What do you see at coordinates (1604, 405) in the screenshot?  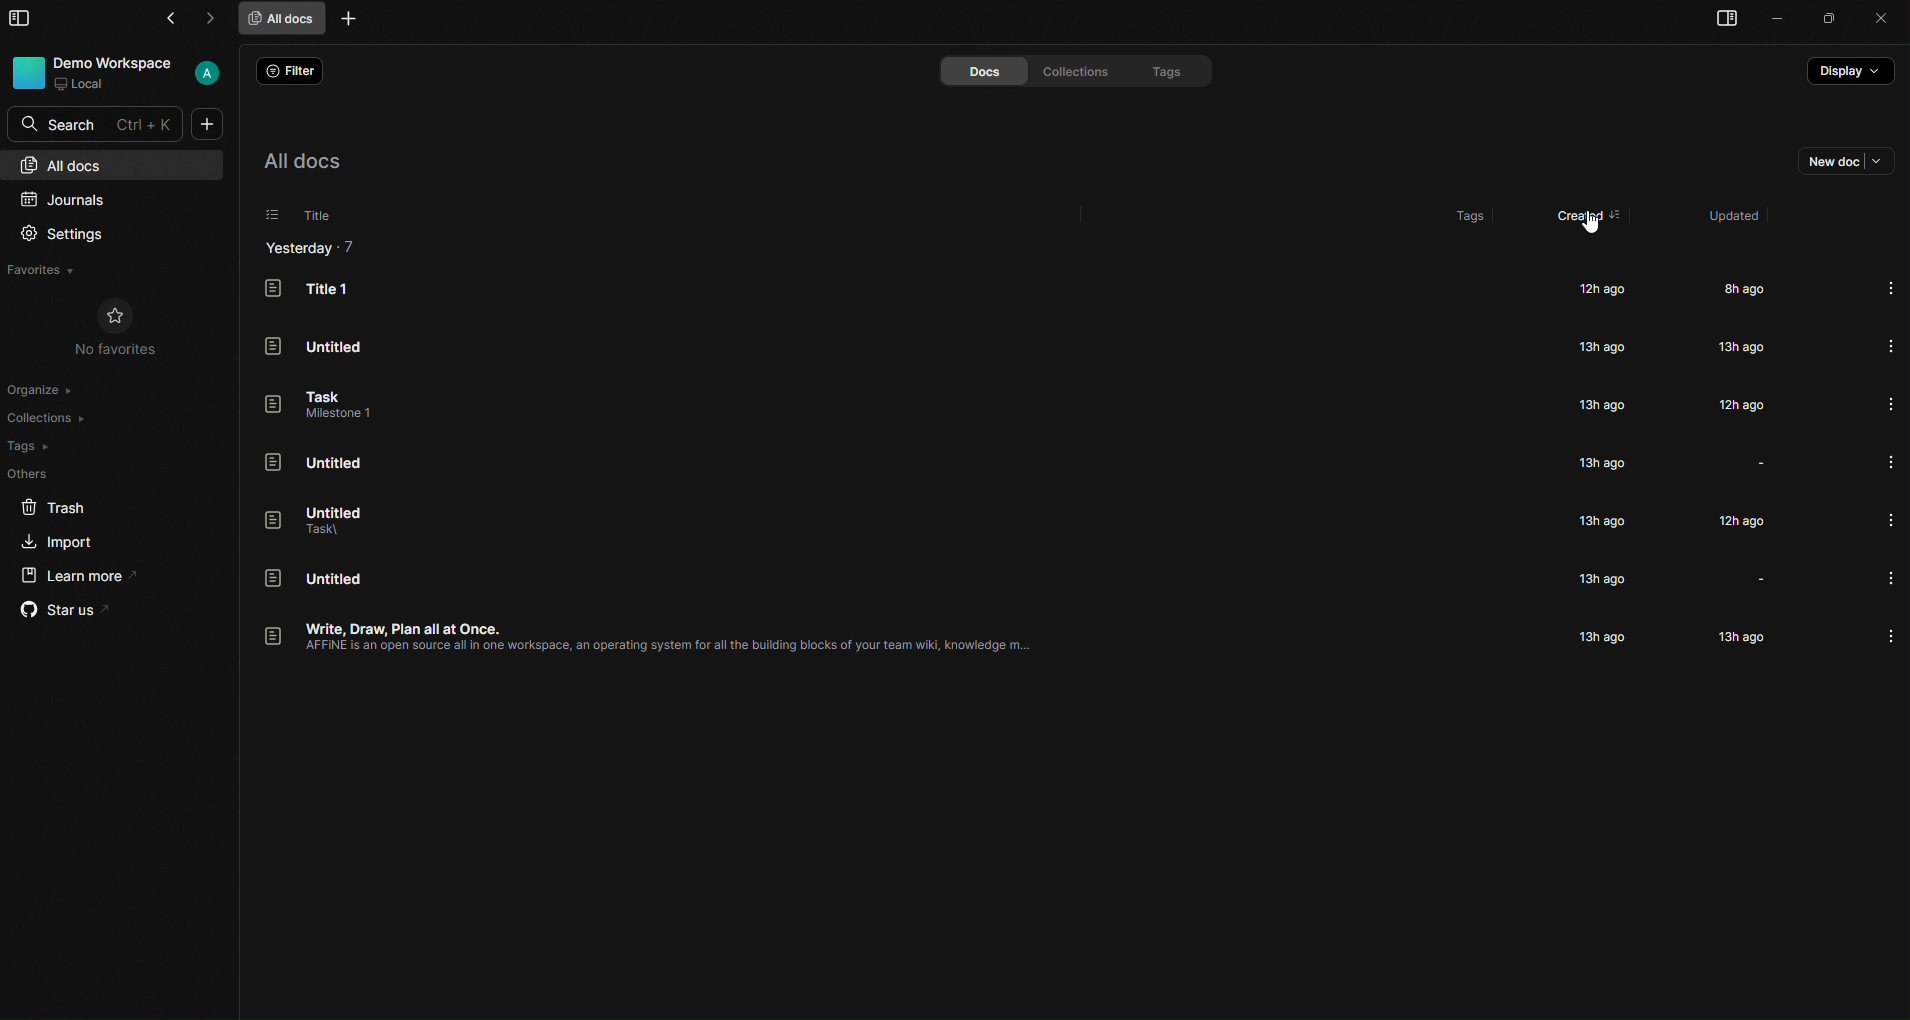 I see `13h ago` at bounding box center [1604, 405].